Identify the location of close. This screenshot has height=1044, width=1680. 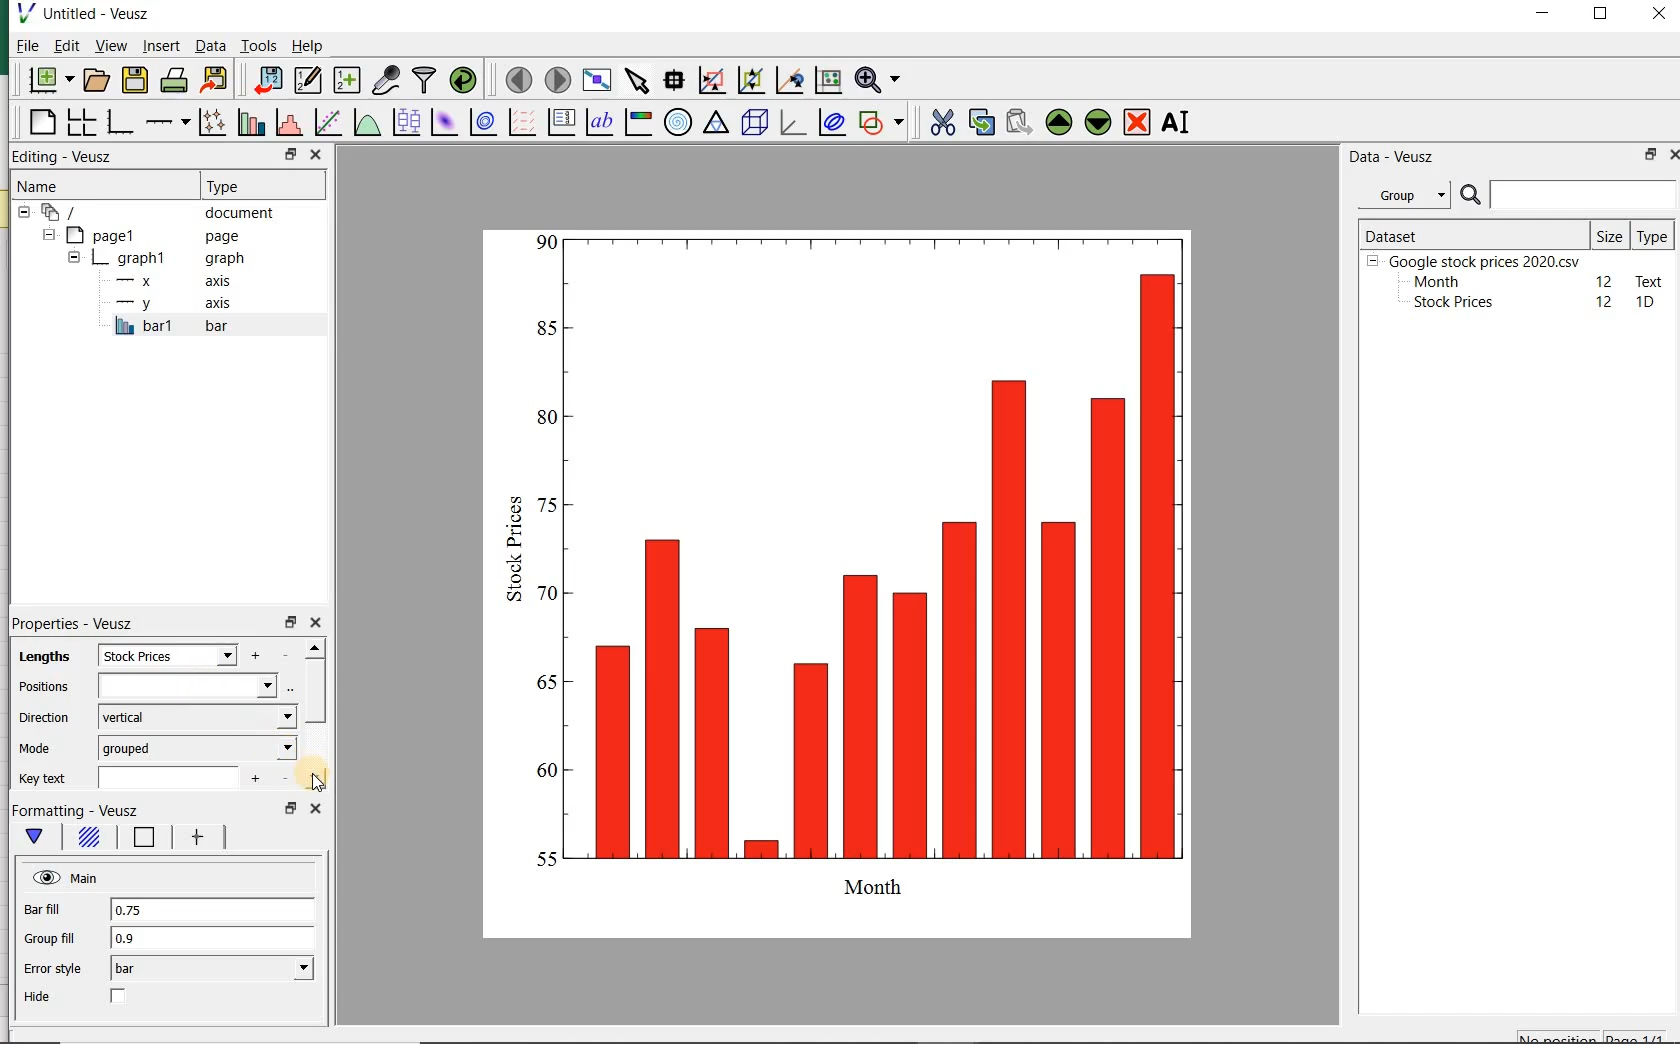
(316, 811).